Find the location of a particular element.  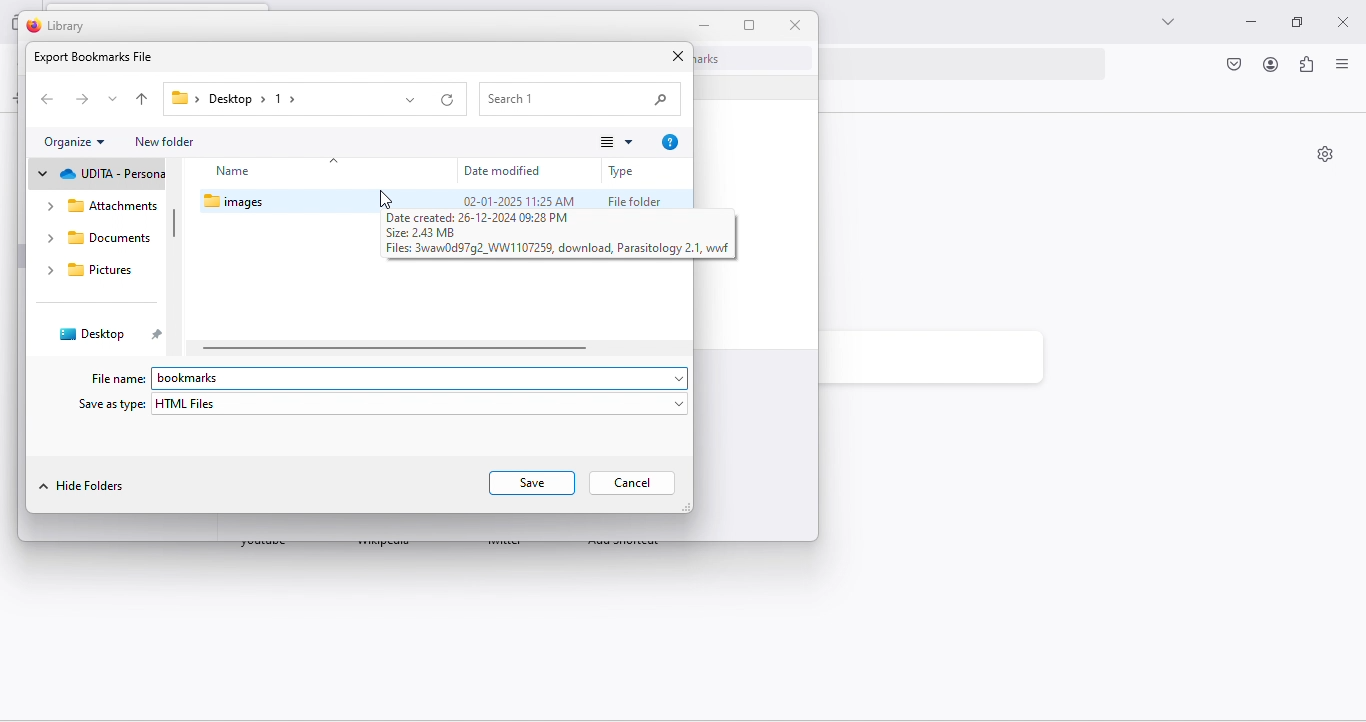

desktop is located at coordinates (92, 333).